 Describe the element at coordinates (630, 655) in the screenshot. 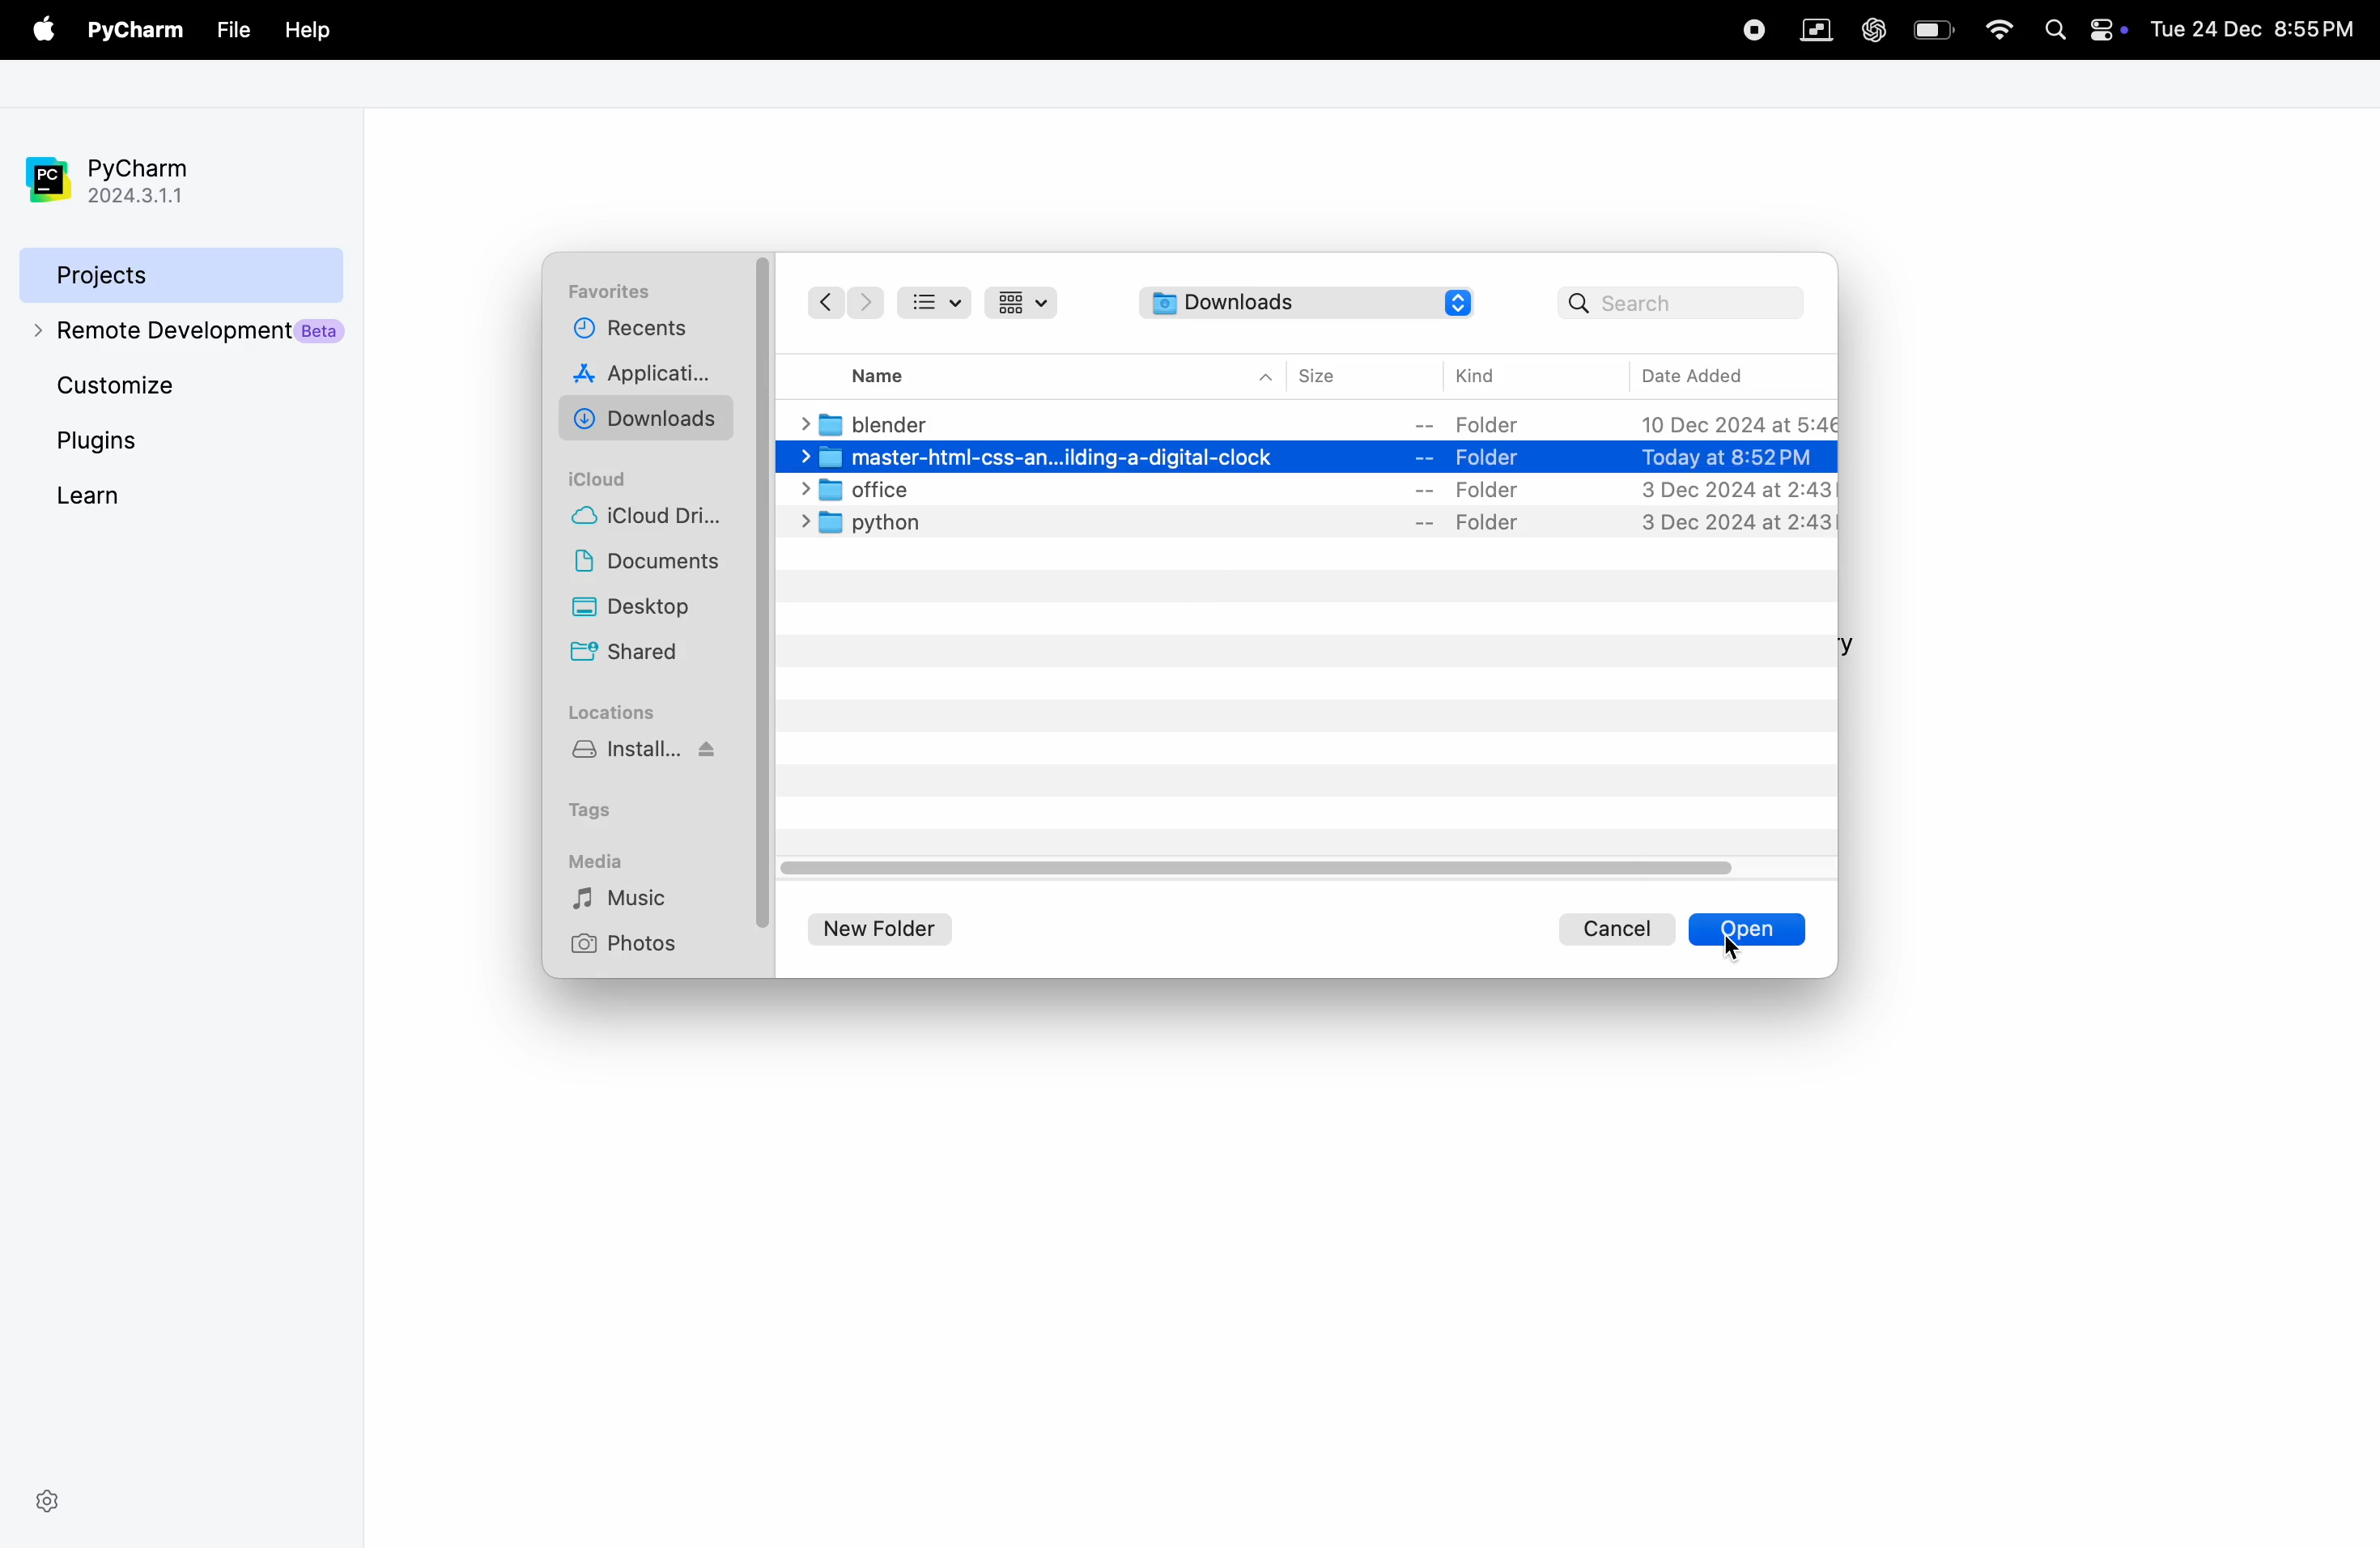

I see `shared` at that location.